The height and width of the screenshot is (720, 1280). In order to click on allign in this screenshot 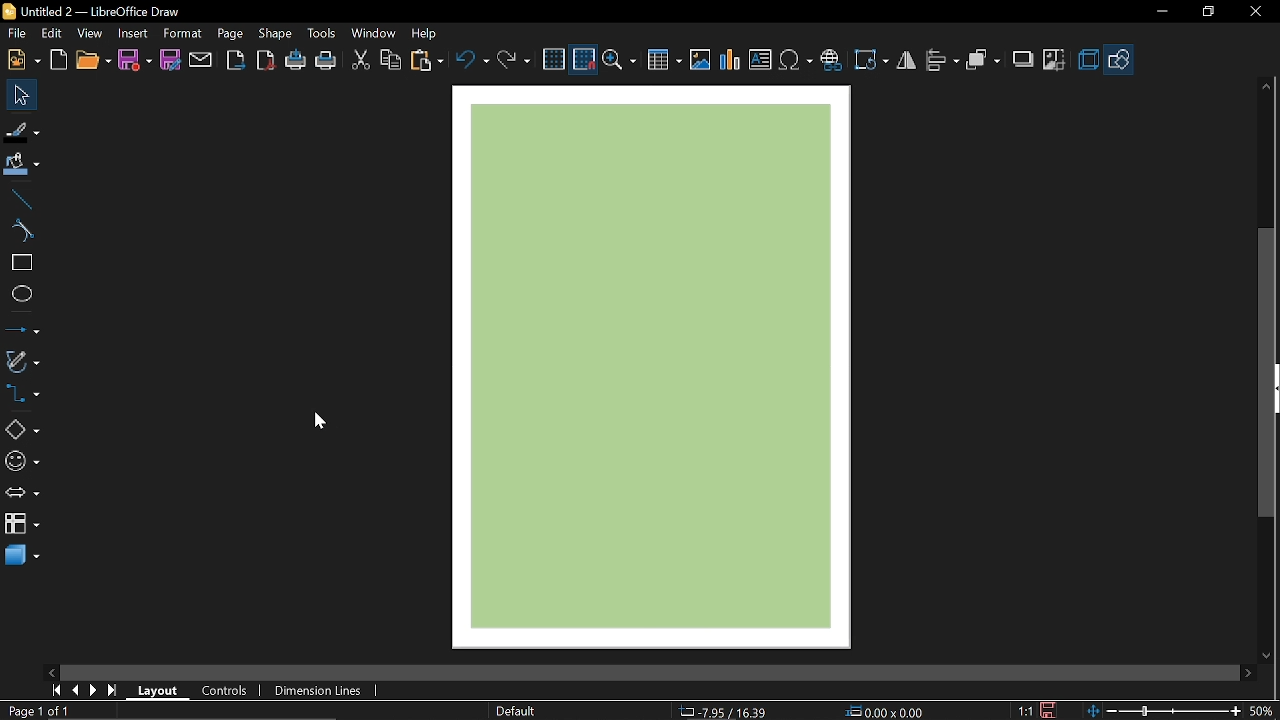, I will do `click(942, 62)`.